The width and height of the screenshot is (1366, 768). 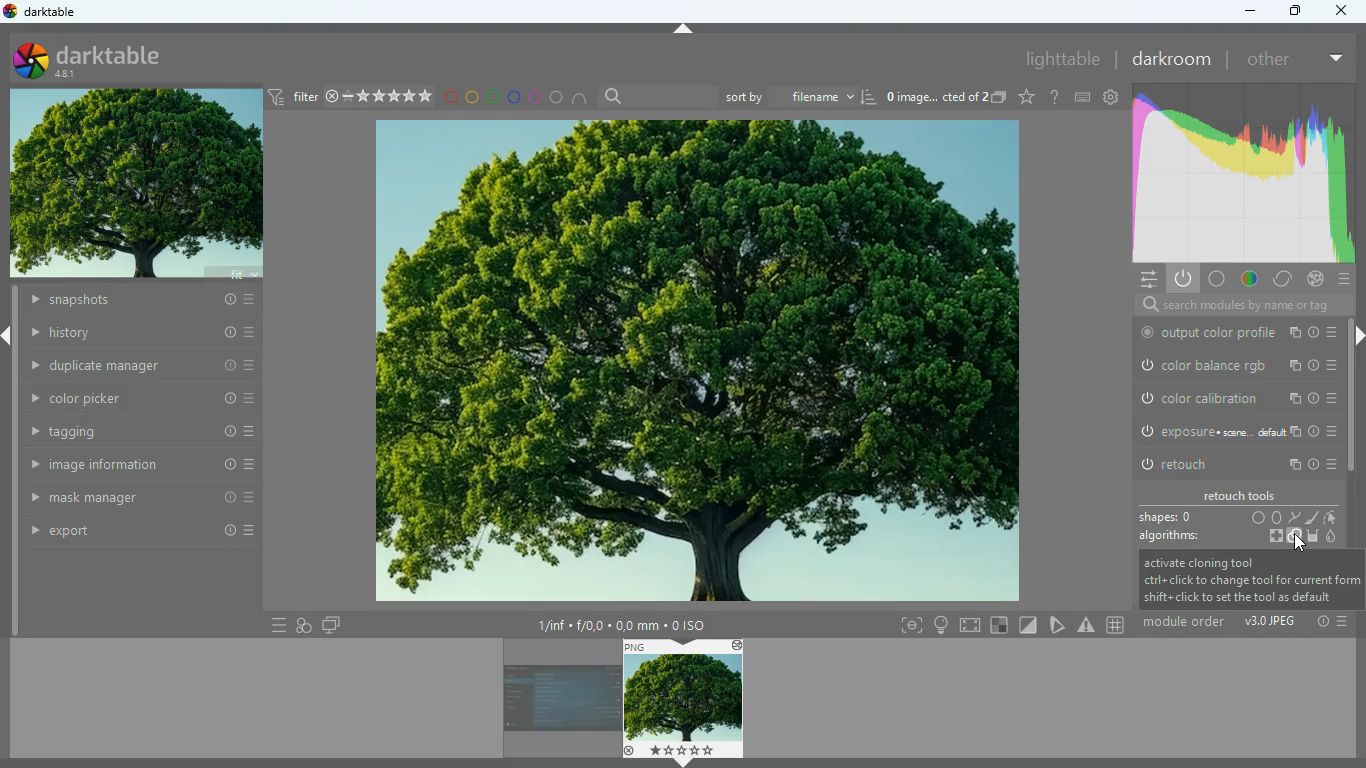 I want to click on cursor on cloning, so click(x=1302, y=545).